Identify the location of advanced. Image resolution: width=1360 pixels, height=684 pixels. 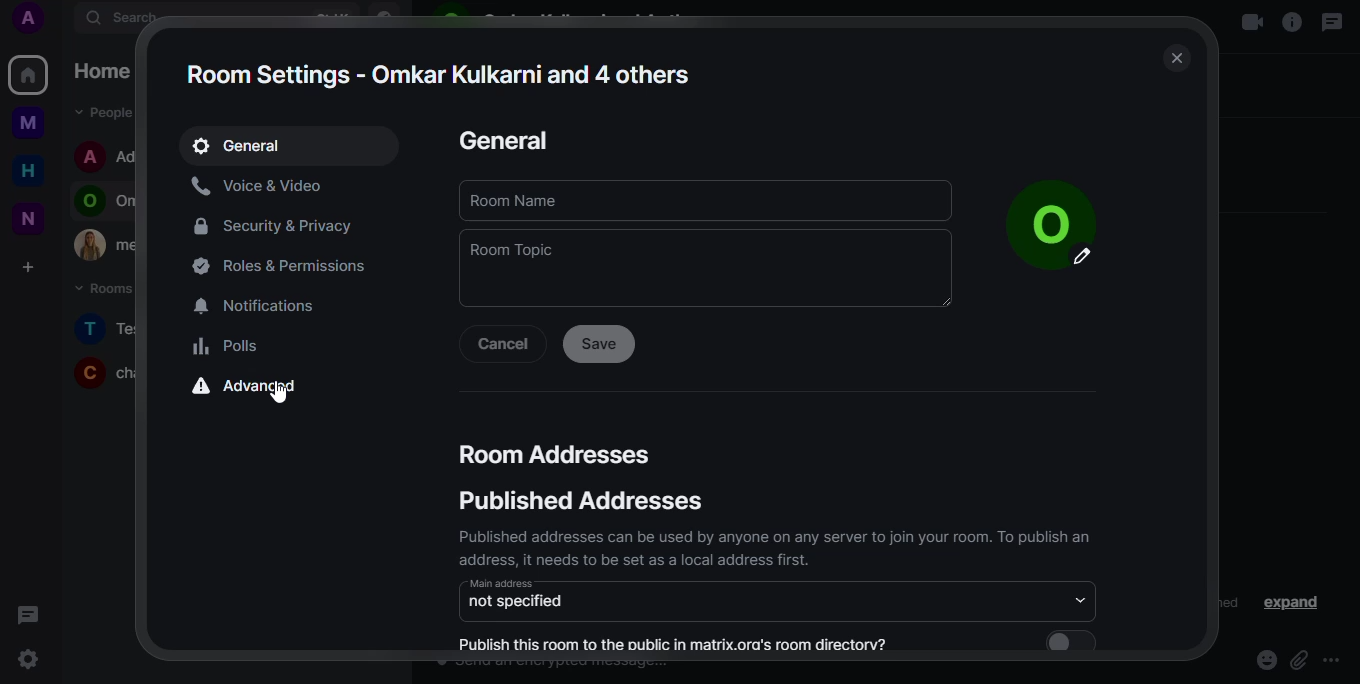
(254, 389).